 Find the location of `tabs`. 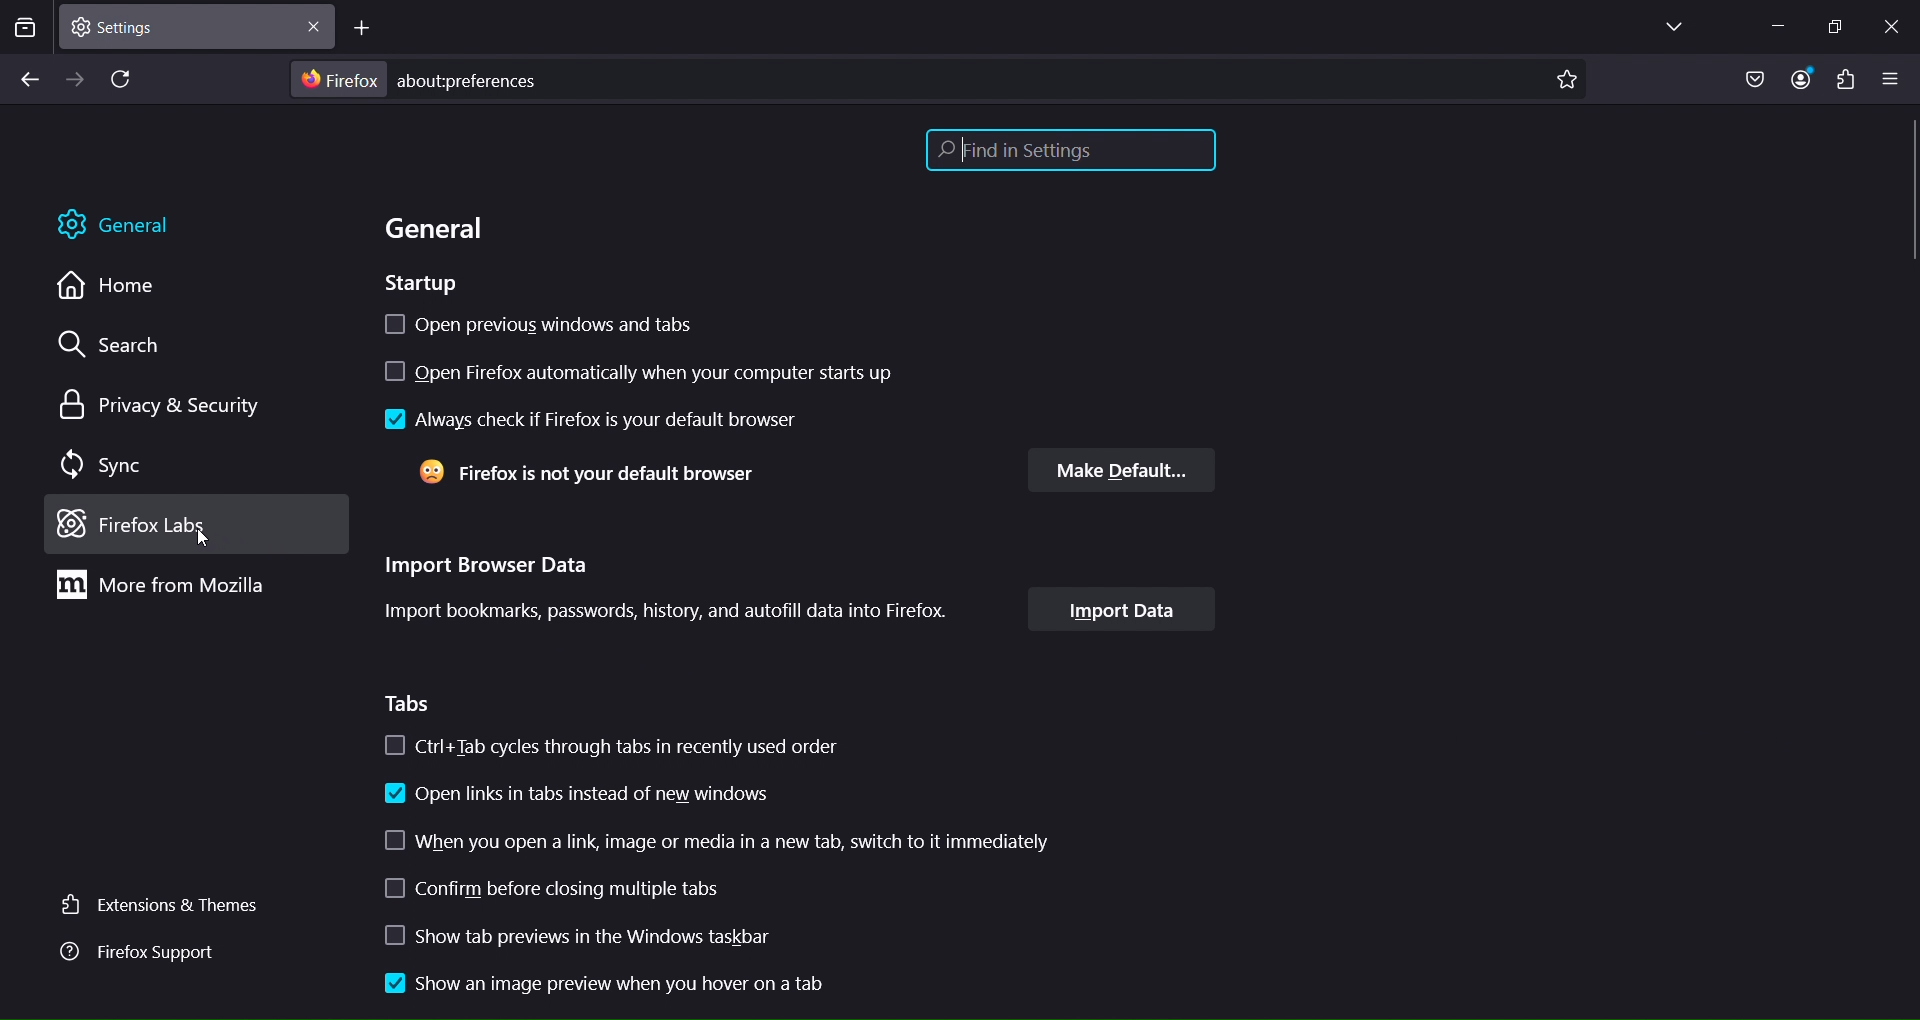

tabs is located at coordinates (411, 704).